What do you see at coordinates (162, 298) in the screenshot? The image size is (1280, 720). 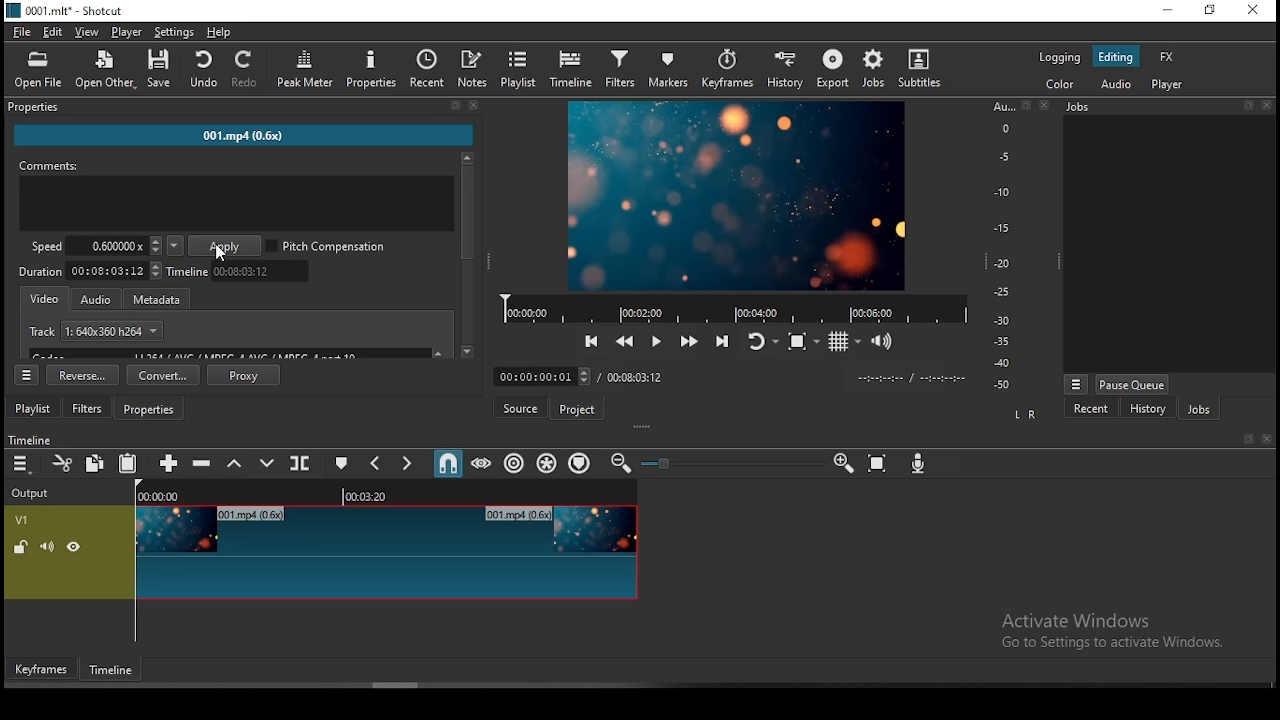 I see `metadata` at bounding box center [162, 298].